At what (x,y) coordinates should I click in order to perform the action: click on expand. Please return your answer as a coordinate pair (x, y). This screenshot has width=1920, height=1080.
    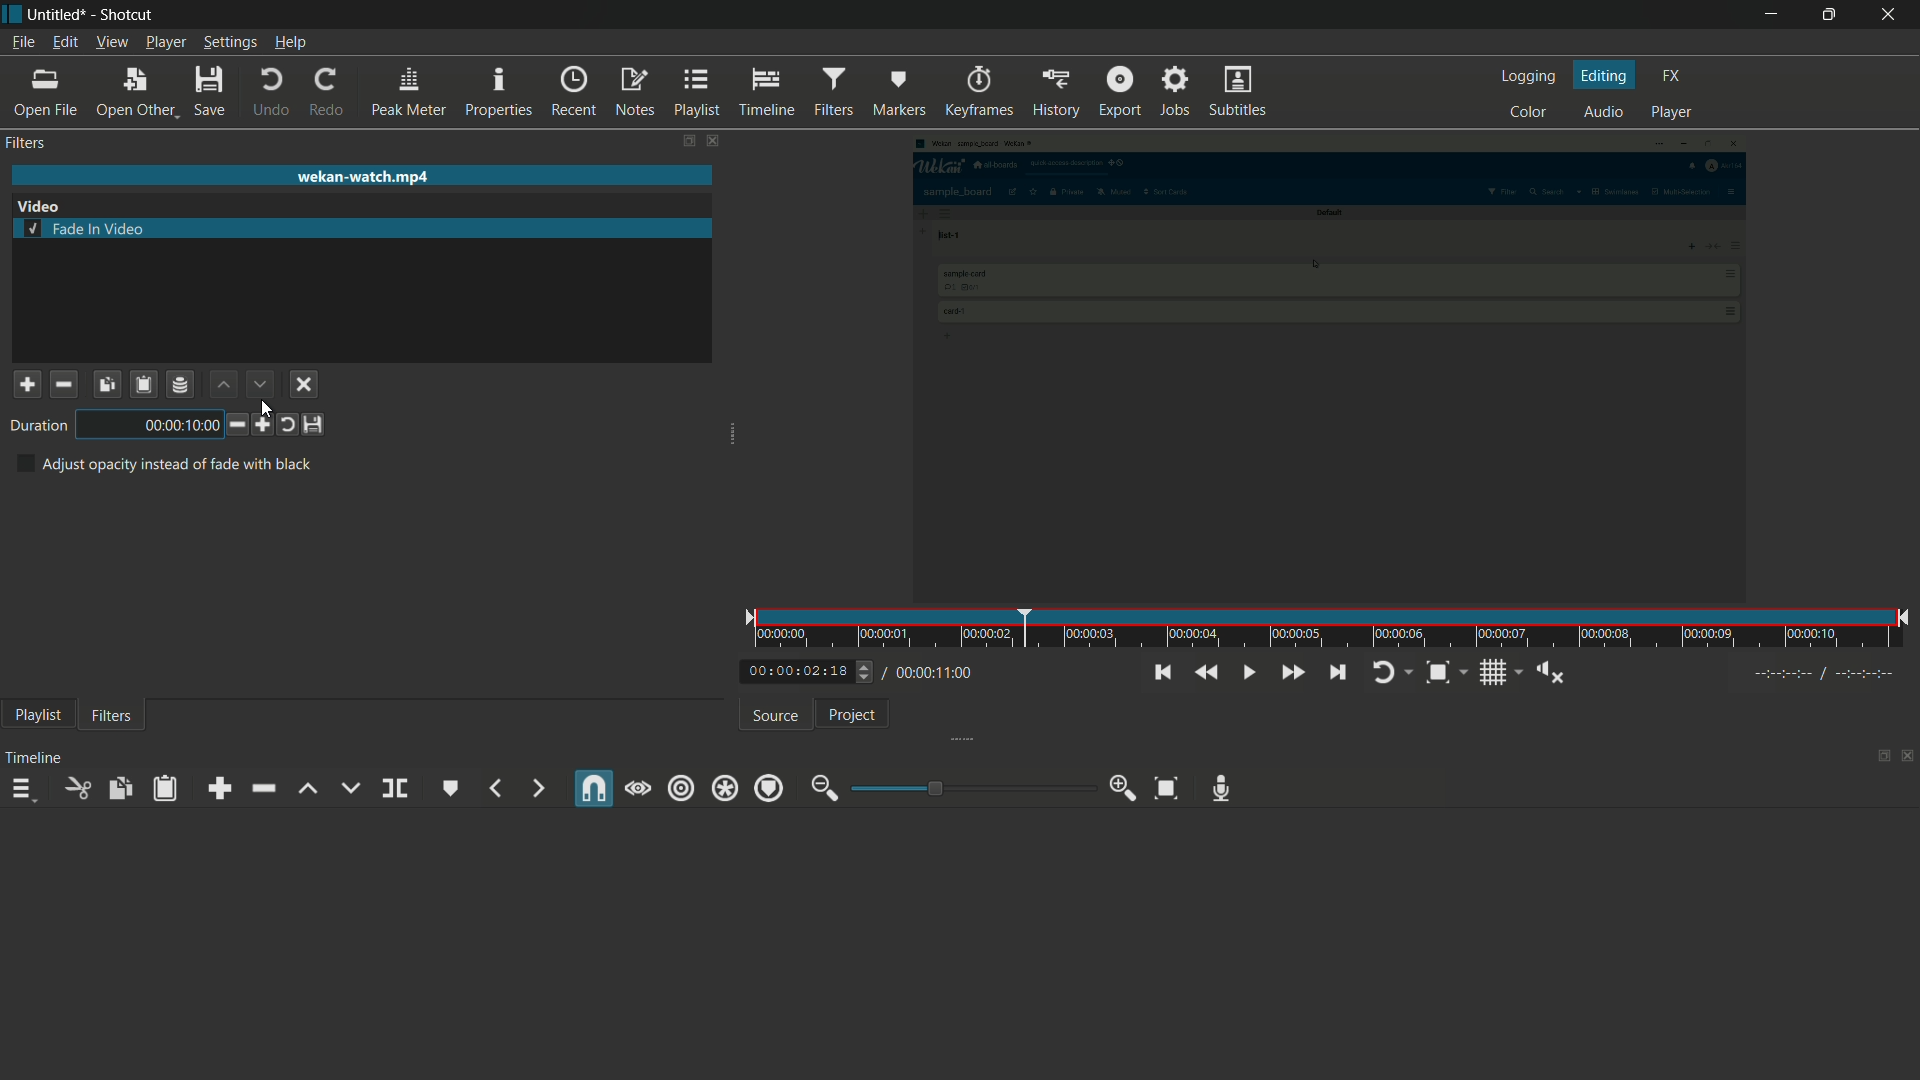
    Looking at the image, I should click on (732, 437).